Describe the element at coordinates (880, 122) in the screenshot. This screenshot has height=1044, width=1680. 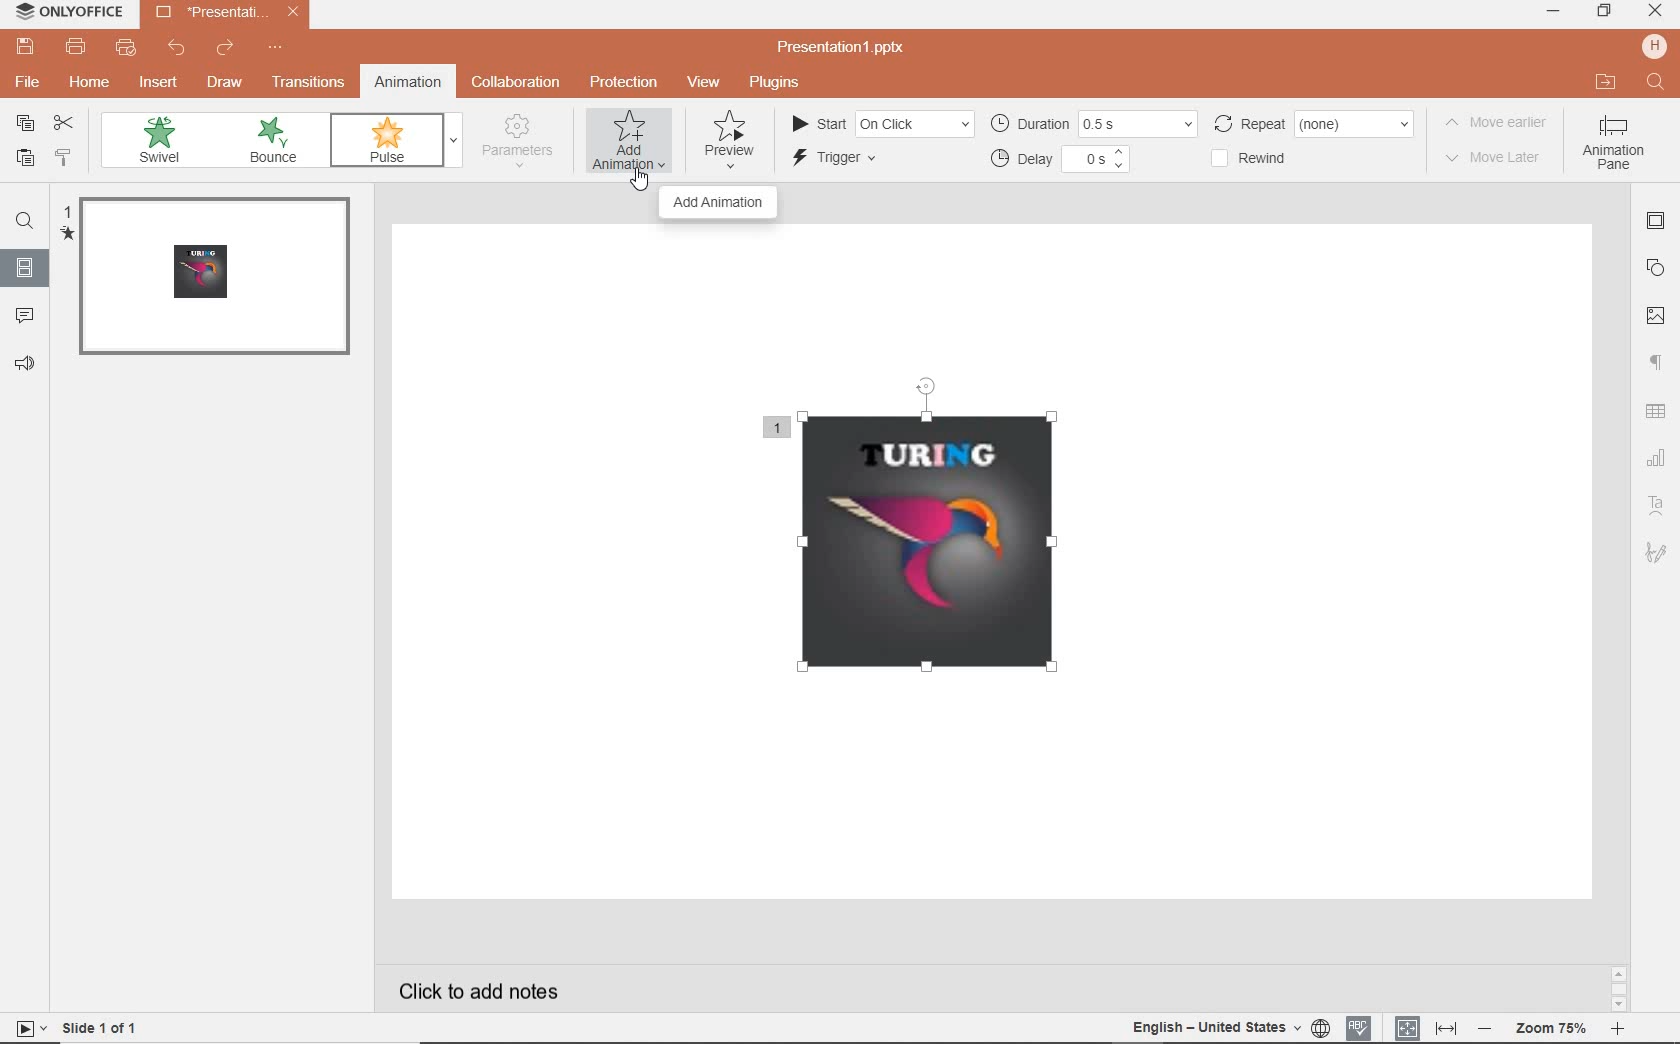
I see `start` at that location.